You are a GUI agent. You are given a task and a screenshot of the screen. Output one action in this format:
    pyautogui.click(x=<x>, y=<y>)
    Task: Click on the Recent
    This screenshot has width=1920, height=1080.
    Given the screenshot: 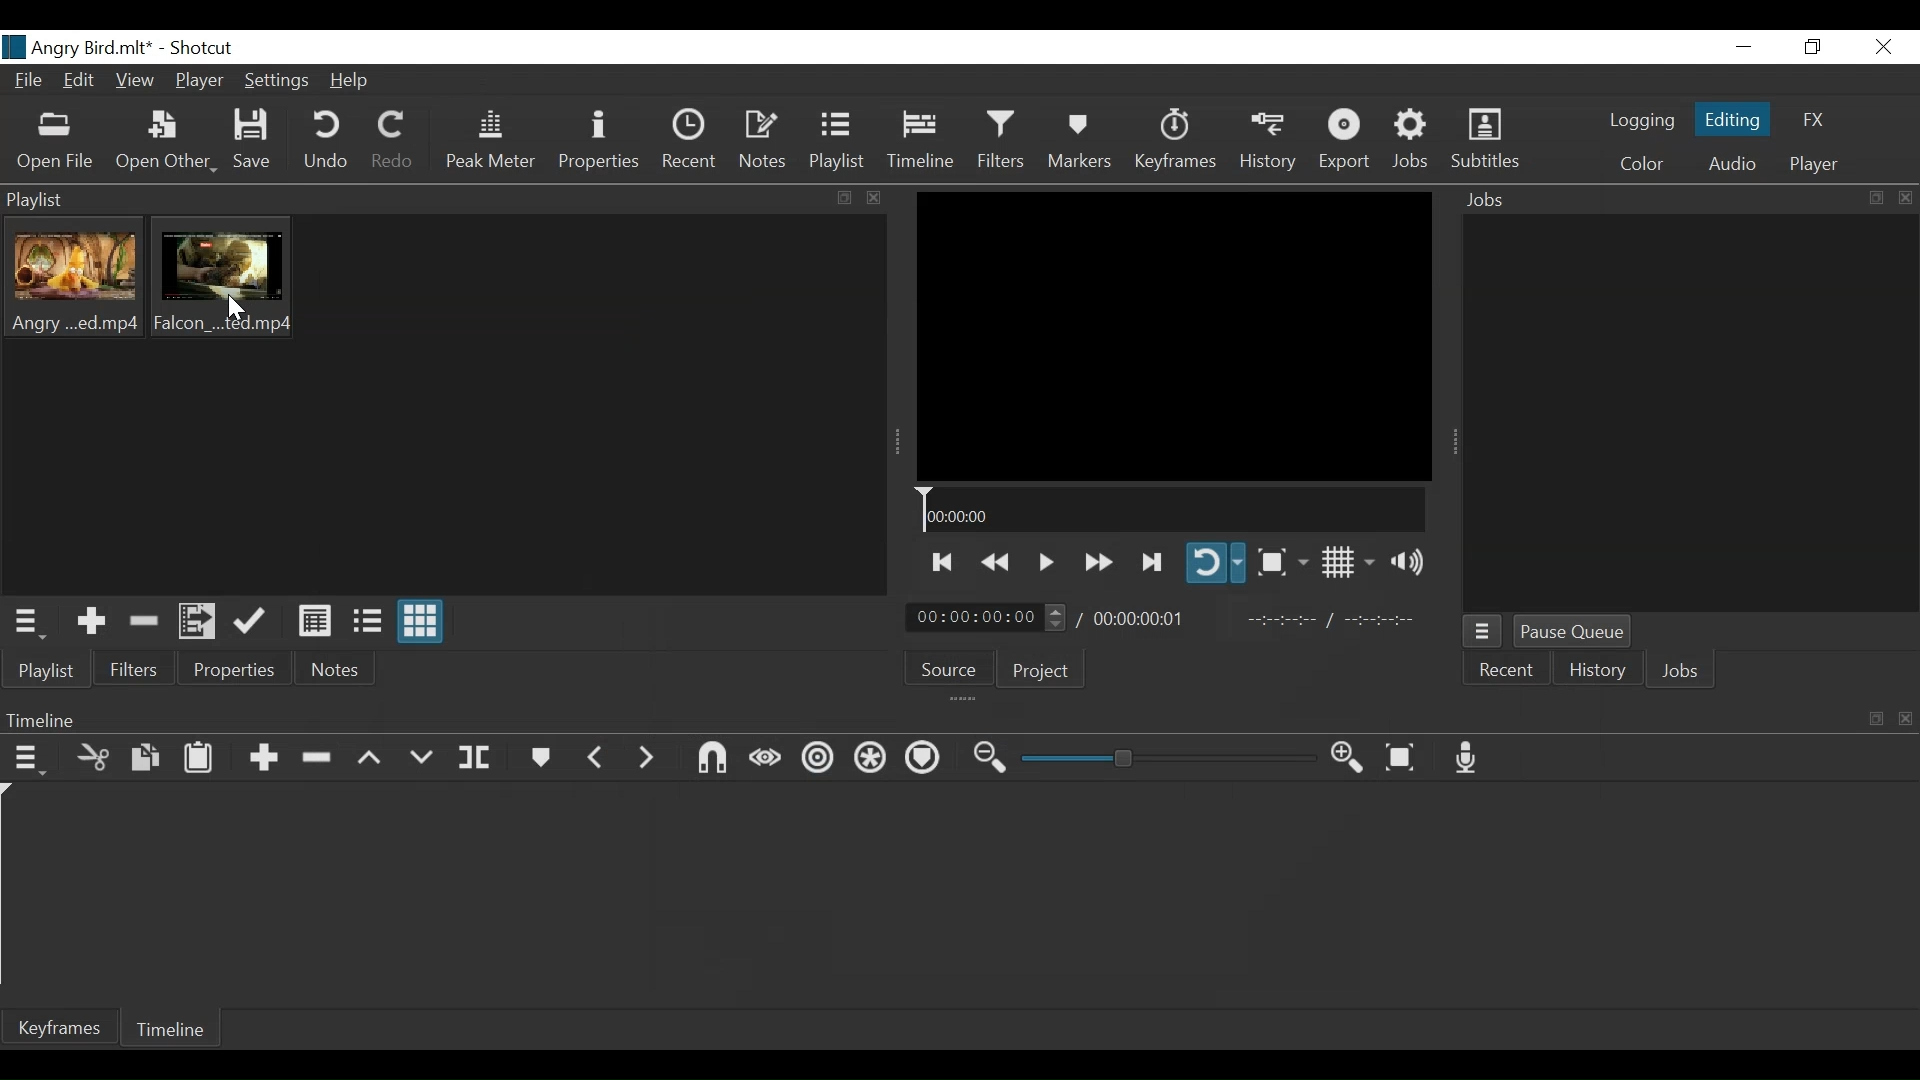 What is the action you would take?
    pyautogui.click(x=1504, y=673)
    